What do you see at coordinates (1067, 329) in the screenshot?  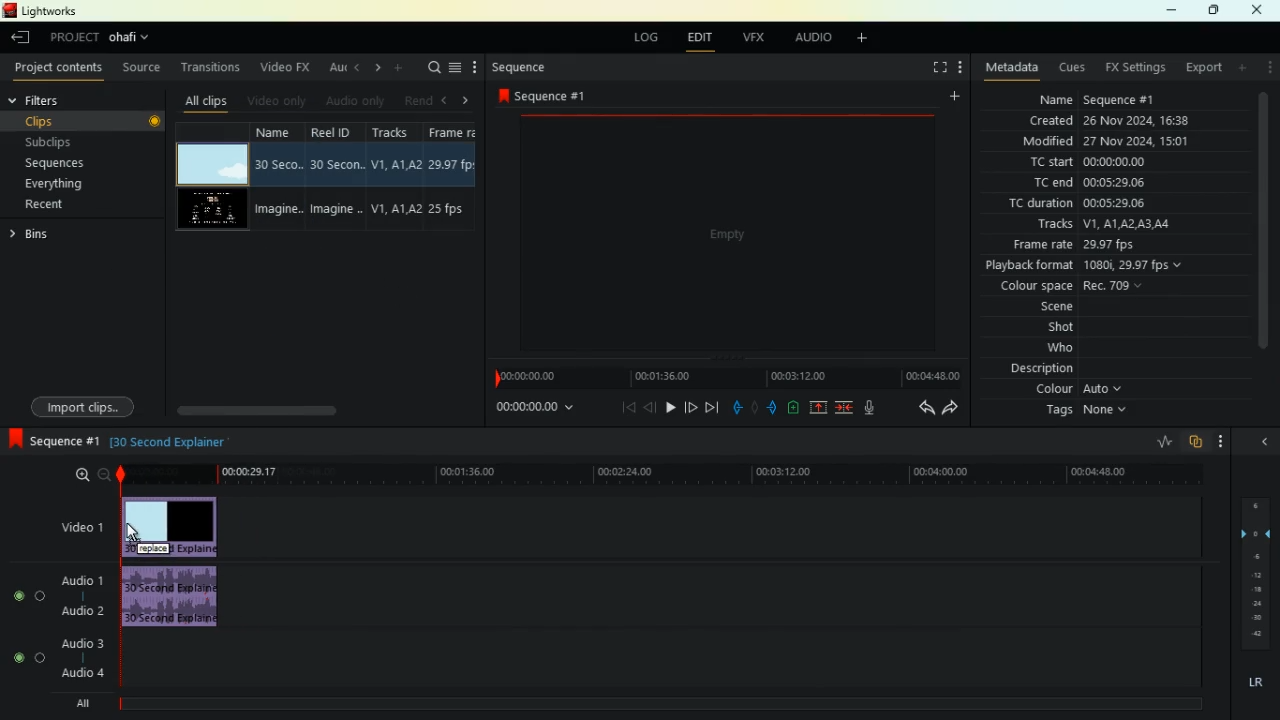 I see `shot` at bounding box center [1067, 329].